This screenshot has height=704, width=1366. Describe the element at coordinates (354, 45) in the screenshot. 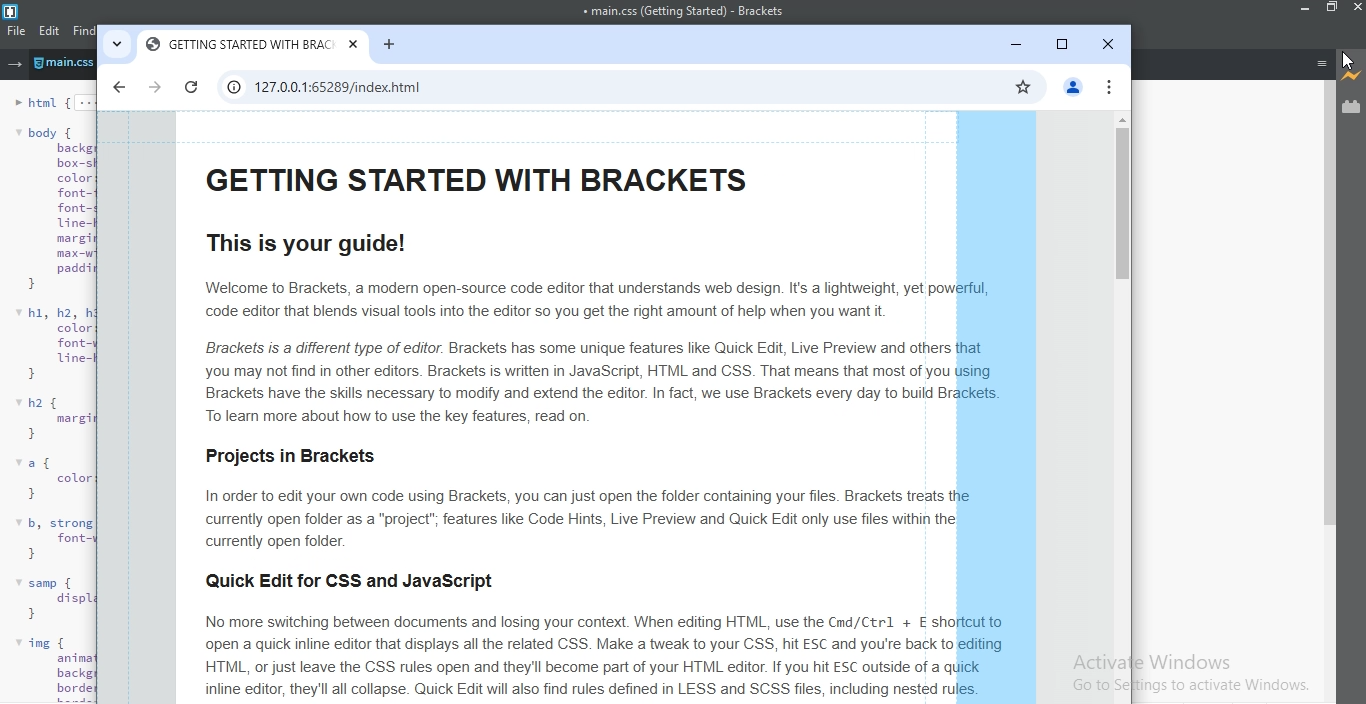

I see `tab close` at that location.